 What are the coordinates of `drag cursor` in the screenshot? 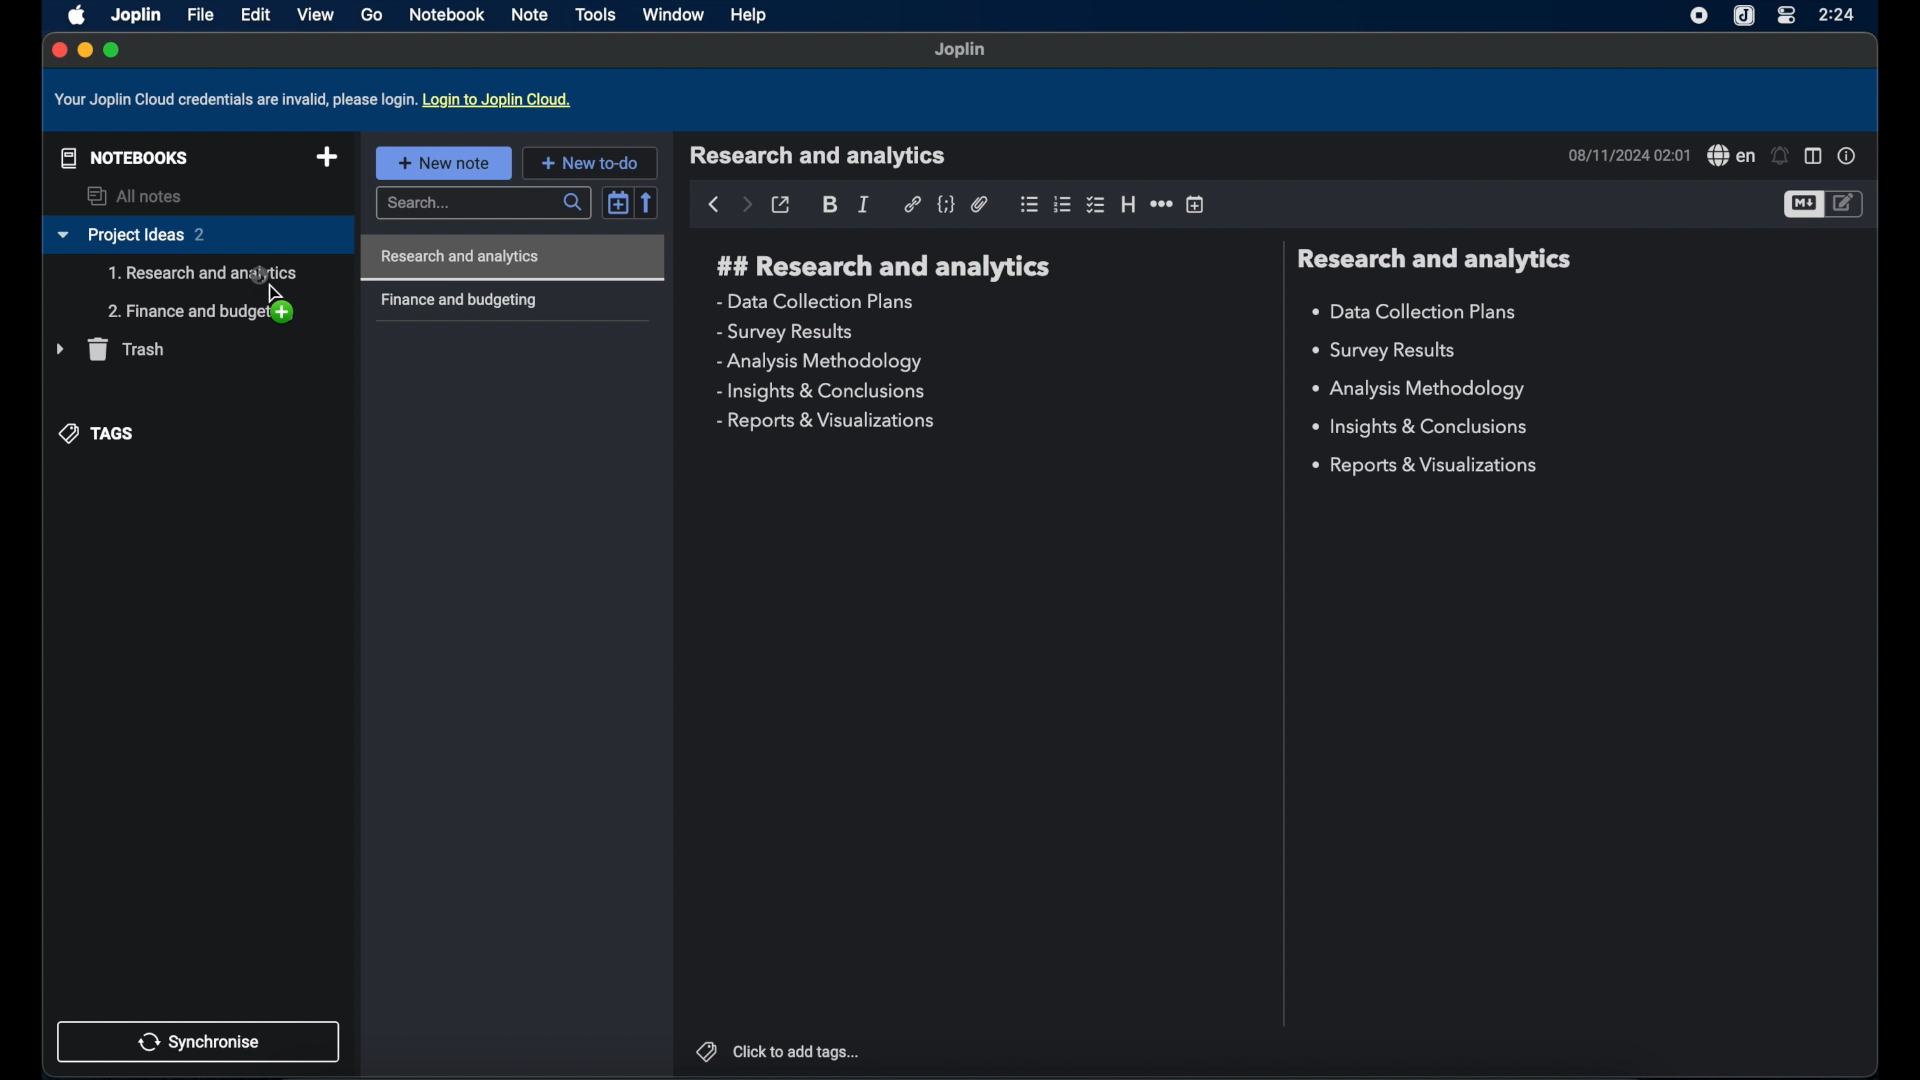 It's located at (269, 294).